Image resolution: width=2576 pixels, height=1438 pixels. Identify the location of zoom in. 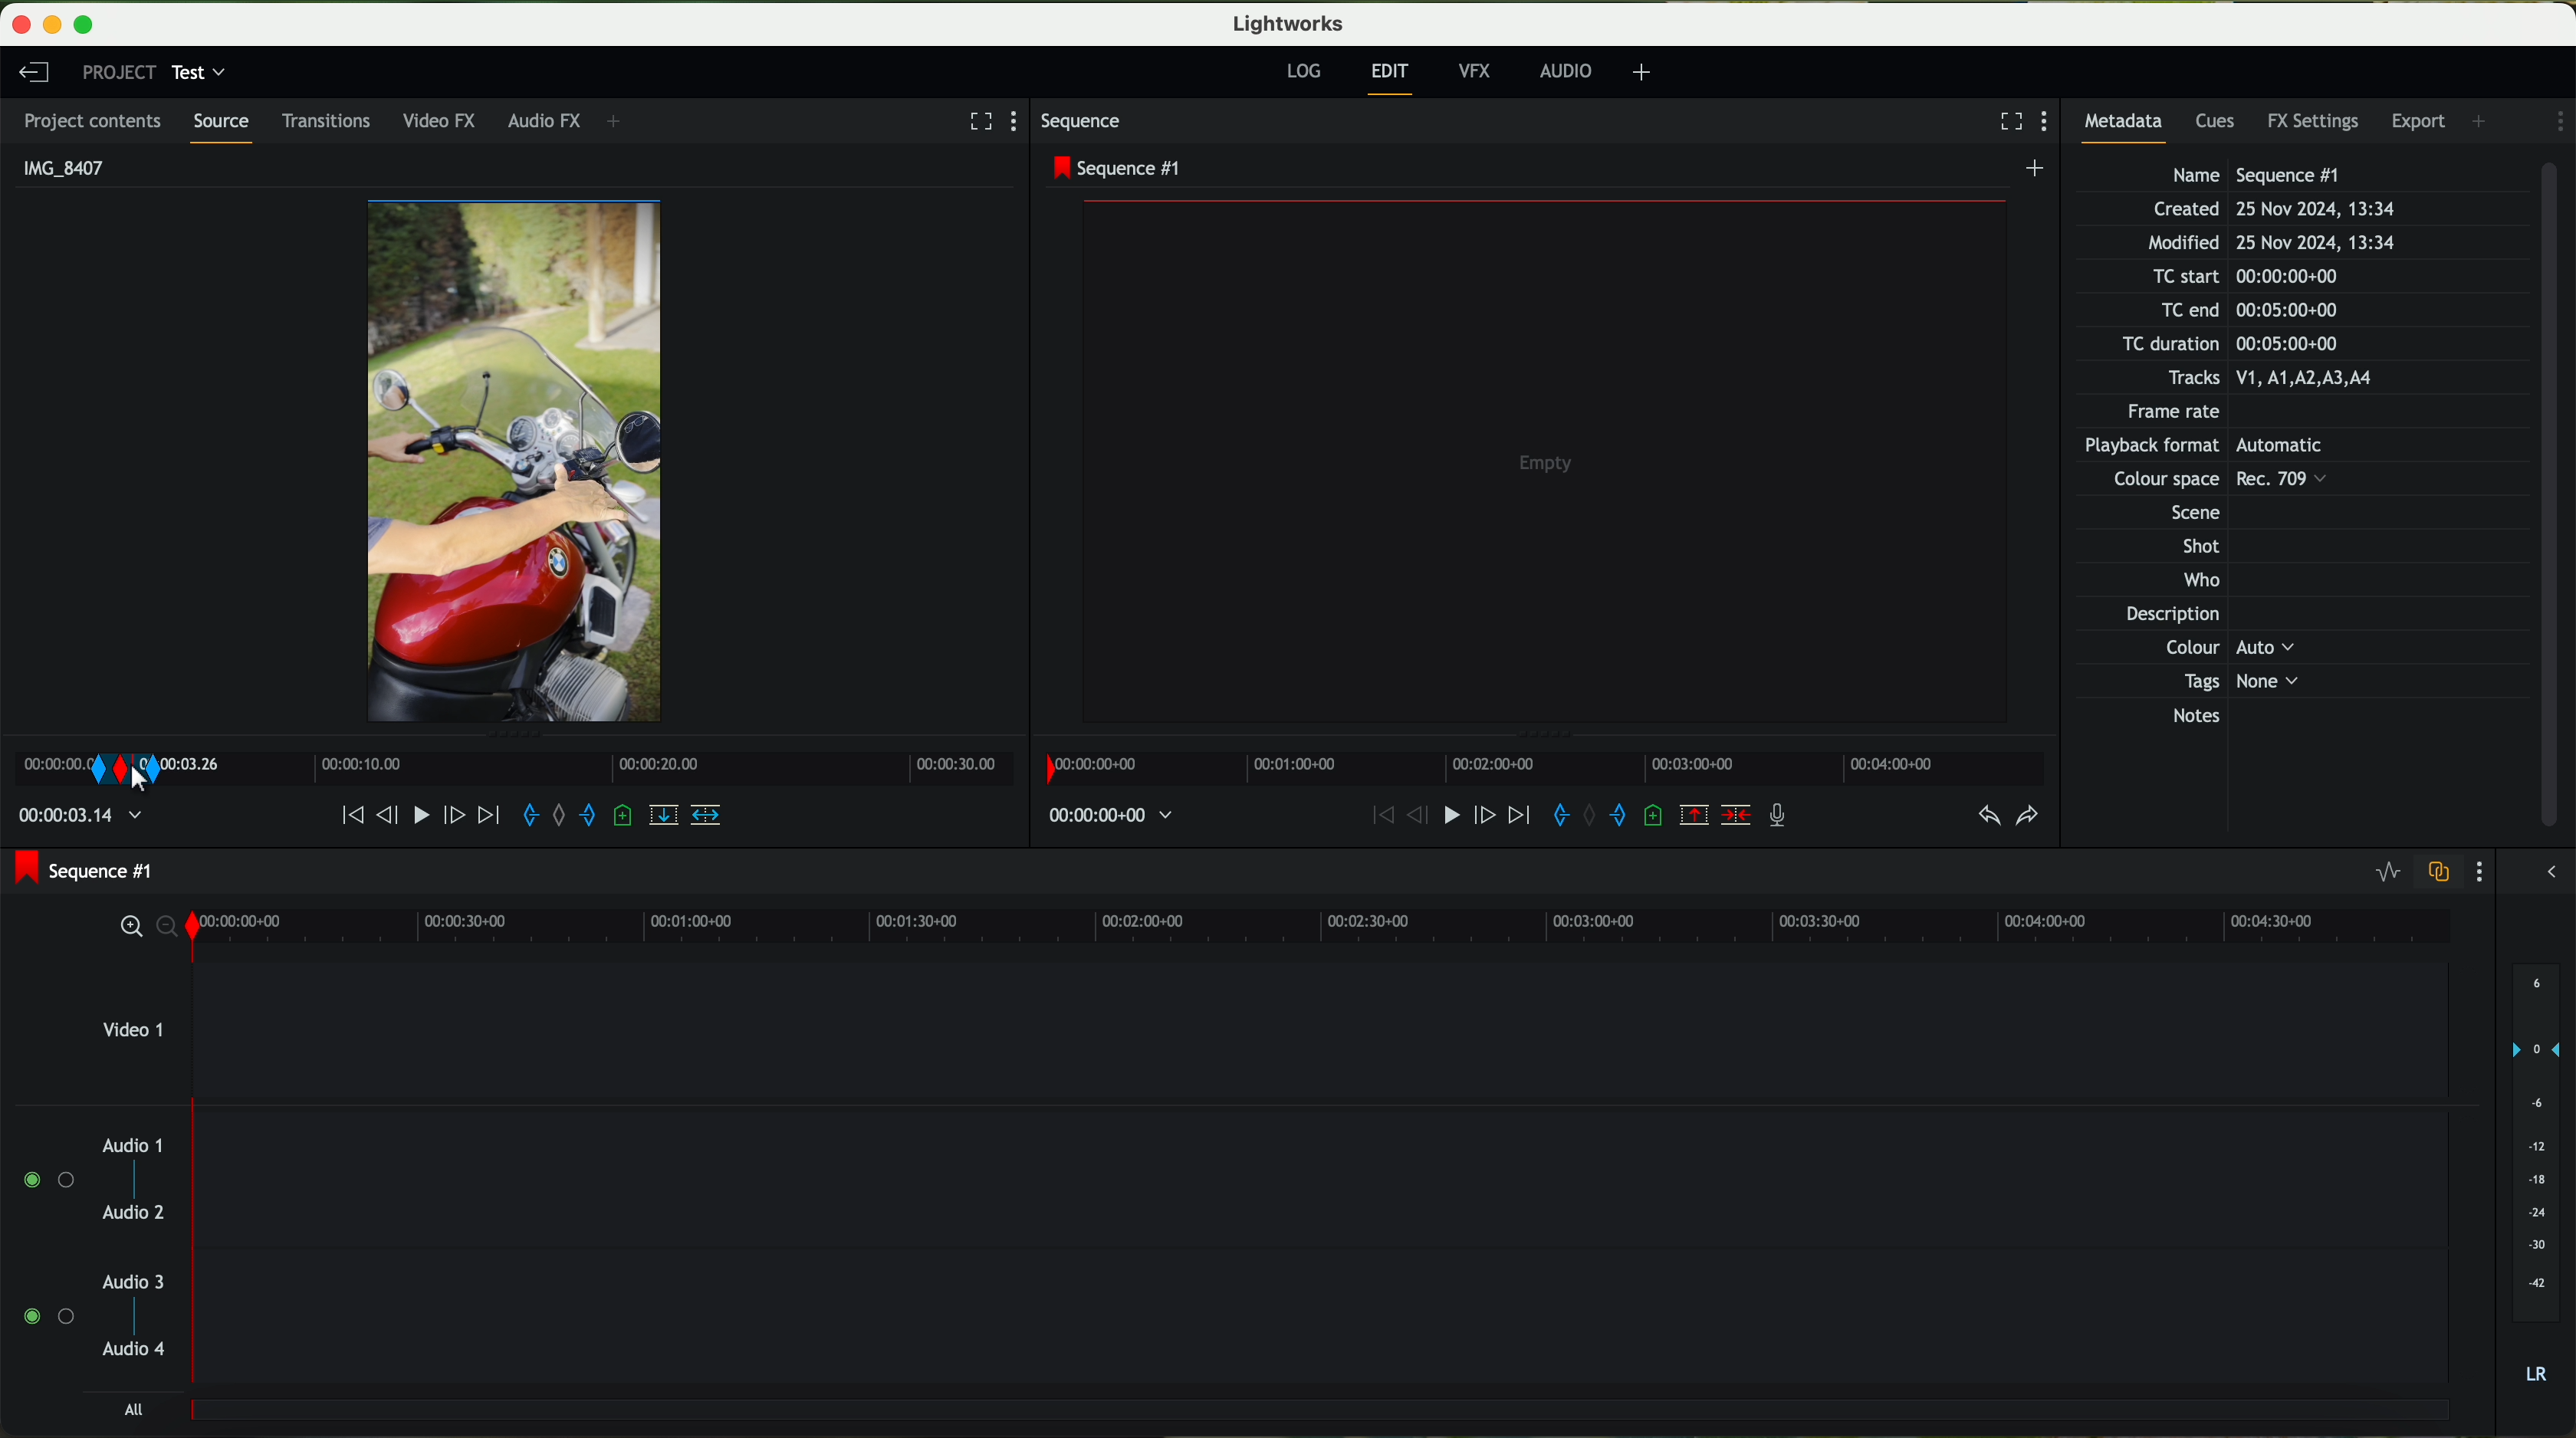
(122, 928).